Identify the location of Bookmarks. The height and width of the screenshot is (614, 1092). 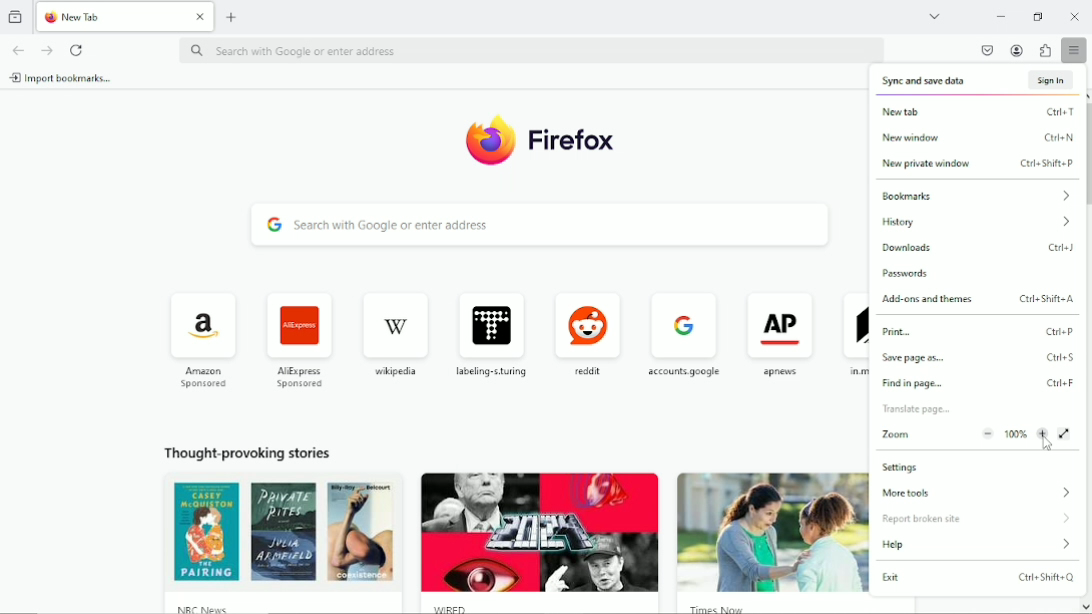
(972, 197).